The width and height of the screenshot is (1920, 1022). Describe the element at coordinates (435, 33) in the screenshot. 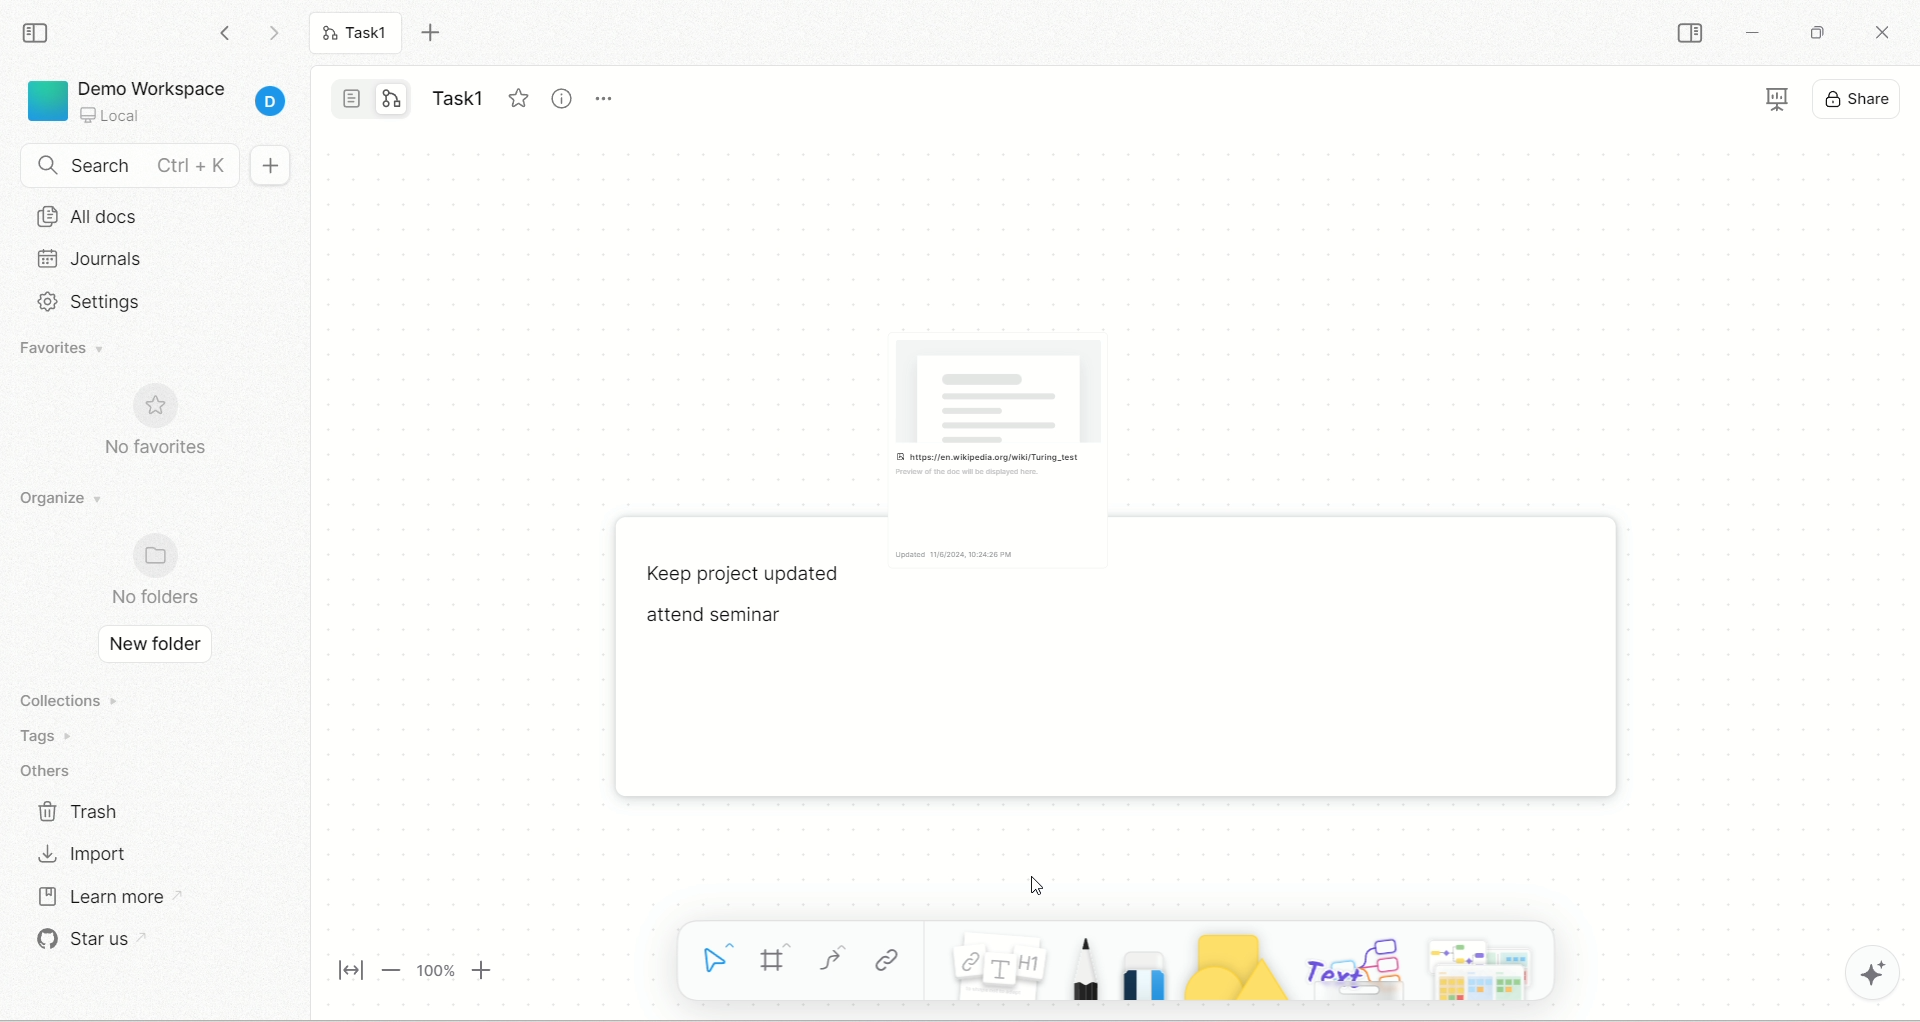

I see `new tab` at that location.